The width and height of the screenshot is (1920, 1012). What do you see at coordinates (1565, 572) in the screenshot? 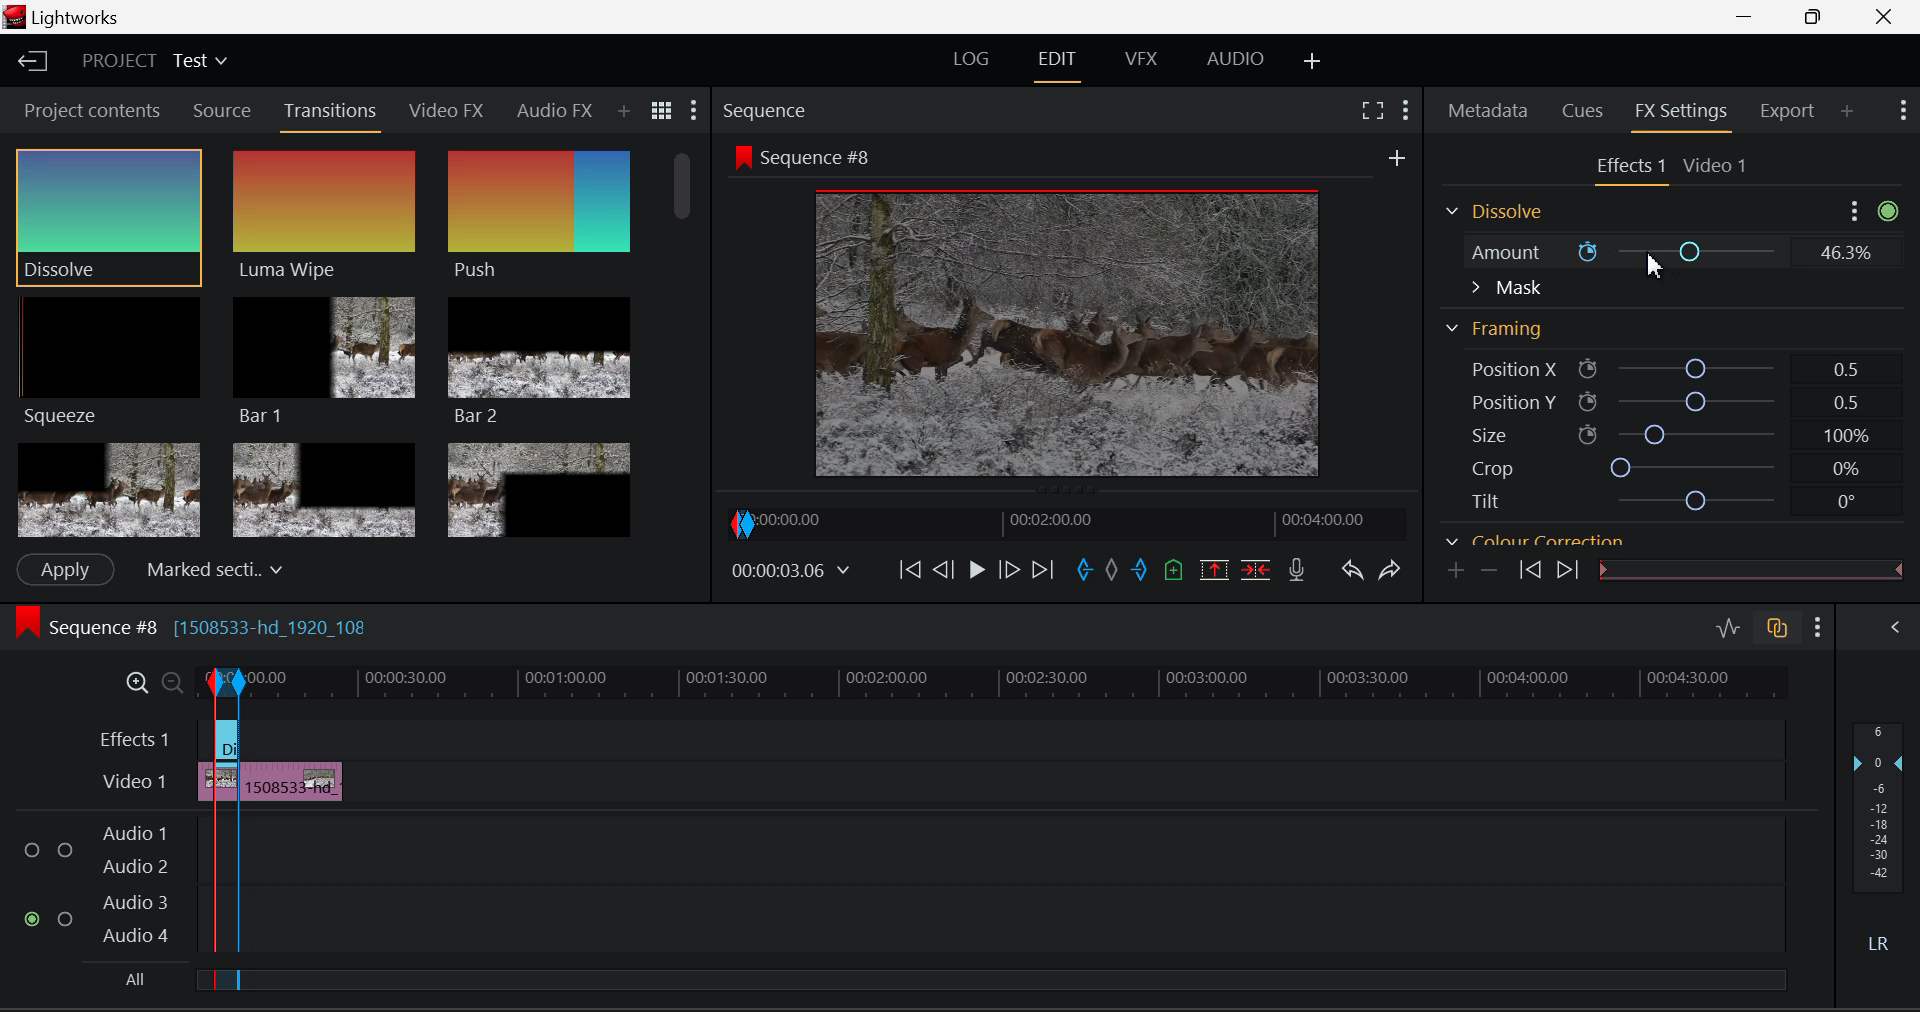
I see `Next keyframe` at bounding box center [1565, 572].